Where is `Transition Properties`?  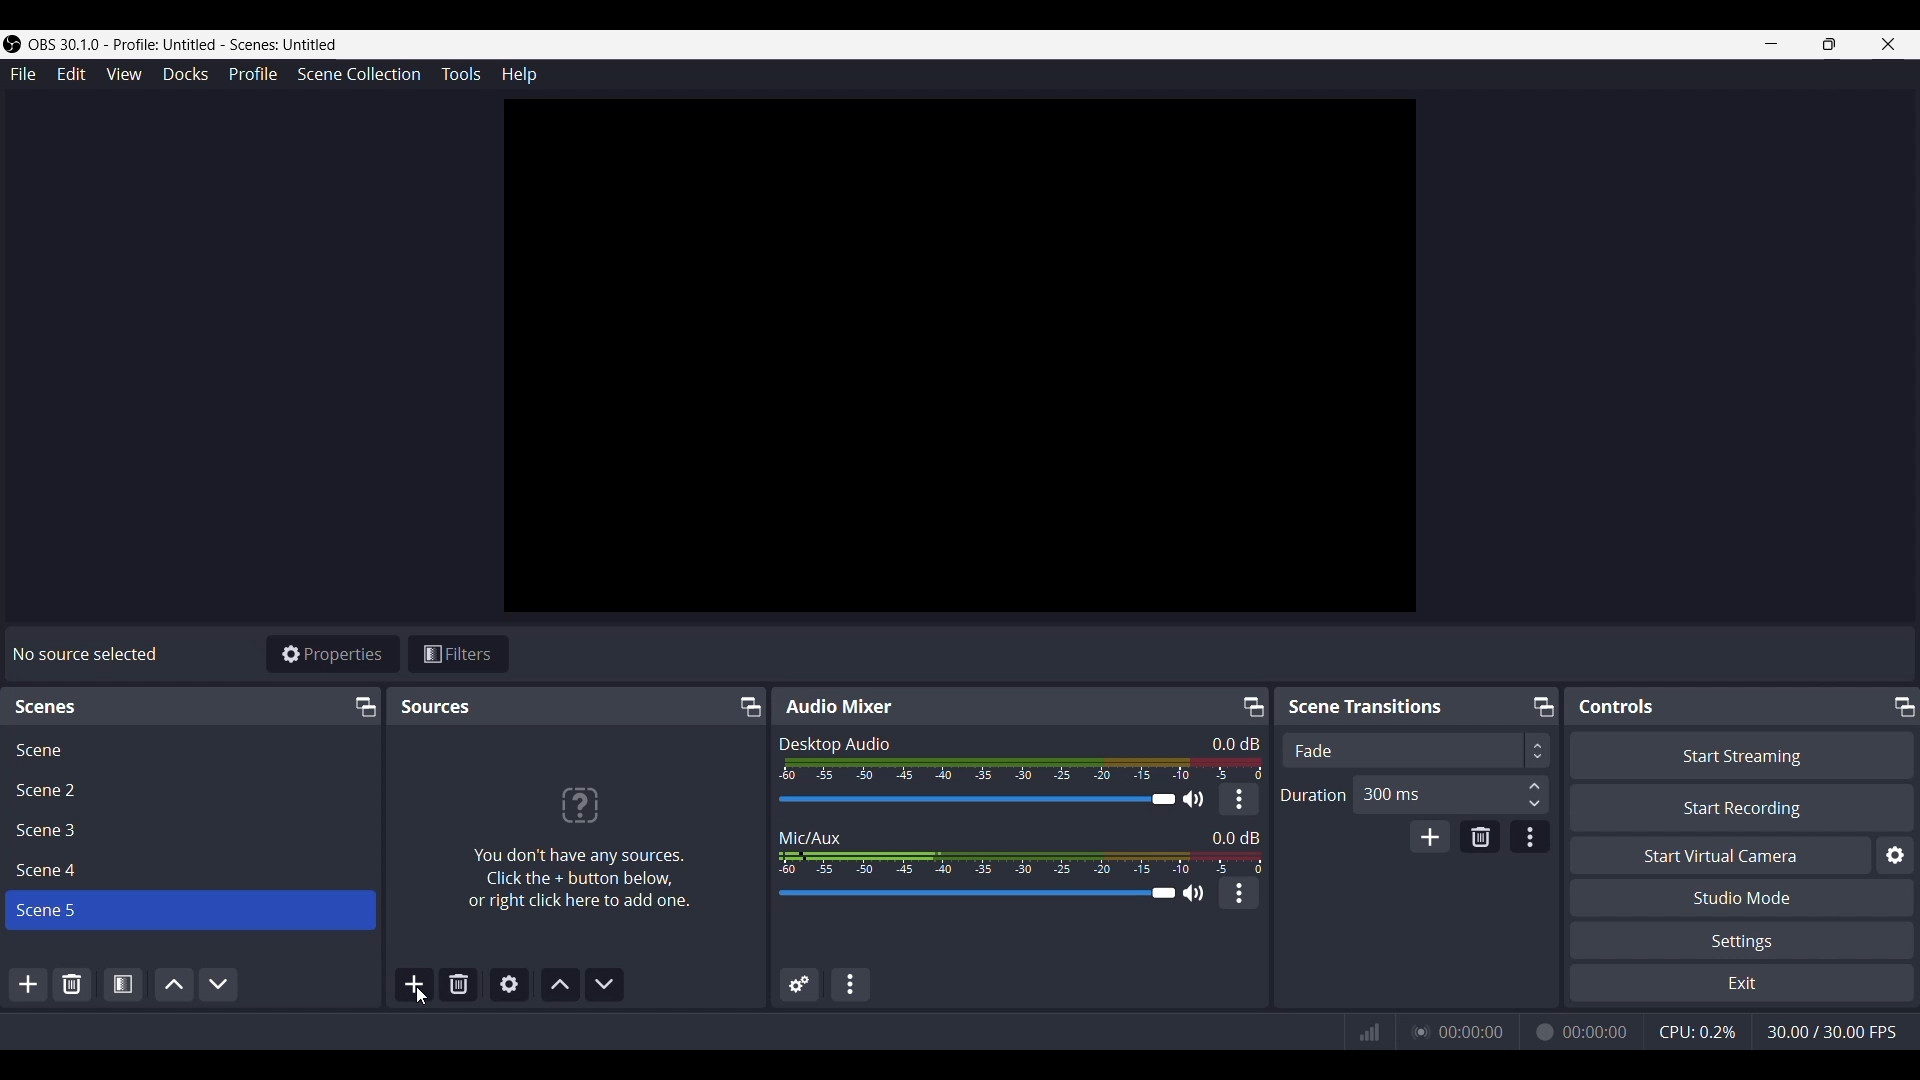 Transition Properties is located at coordinates (1530, 836).